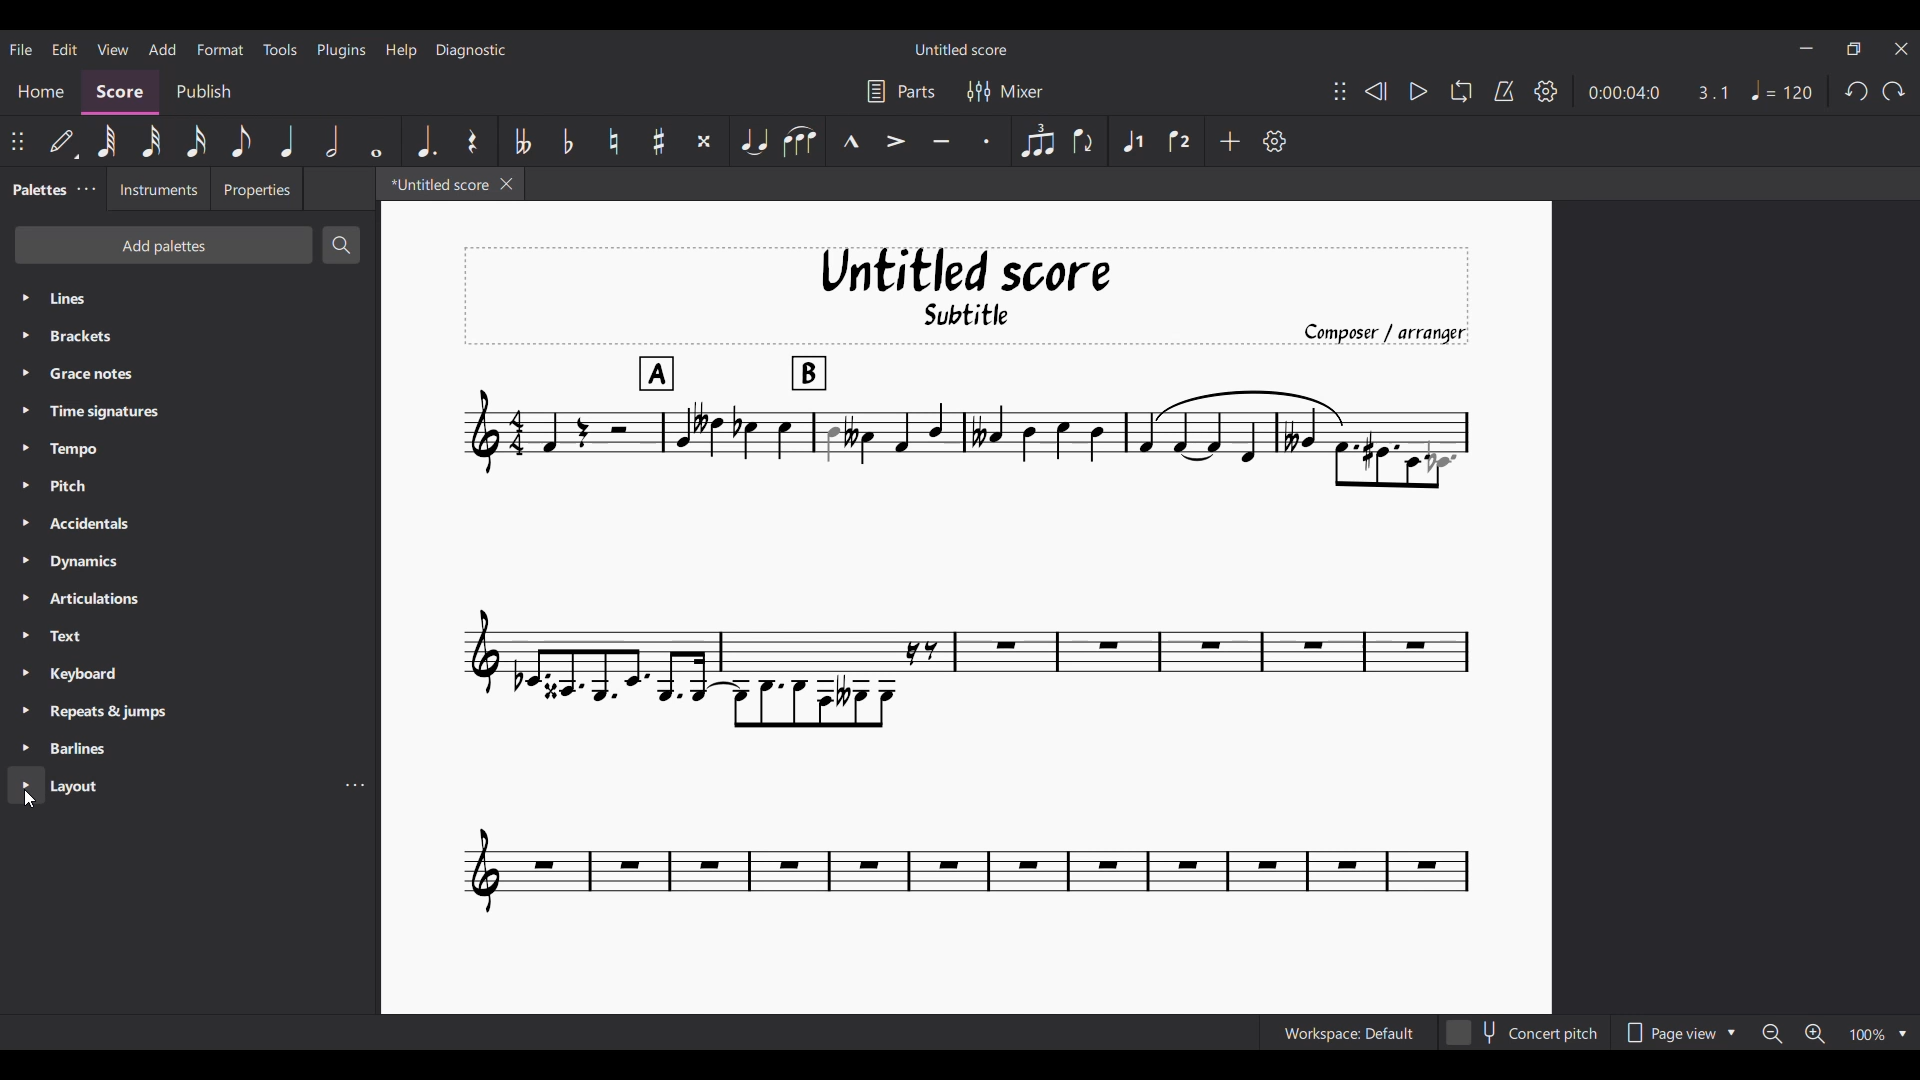 Image resolution: width=1920 pixels, height=1080 pixels. What do you see at coordinates (1376, 91) in the screenshot?
I see `Rewind` at bounding box center [1376, 91].